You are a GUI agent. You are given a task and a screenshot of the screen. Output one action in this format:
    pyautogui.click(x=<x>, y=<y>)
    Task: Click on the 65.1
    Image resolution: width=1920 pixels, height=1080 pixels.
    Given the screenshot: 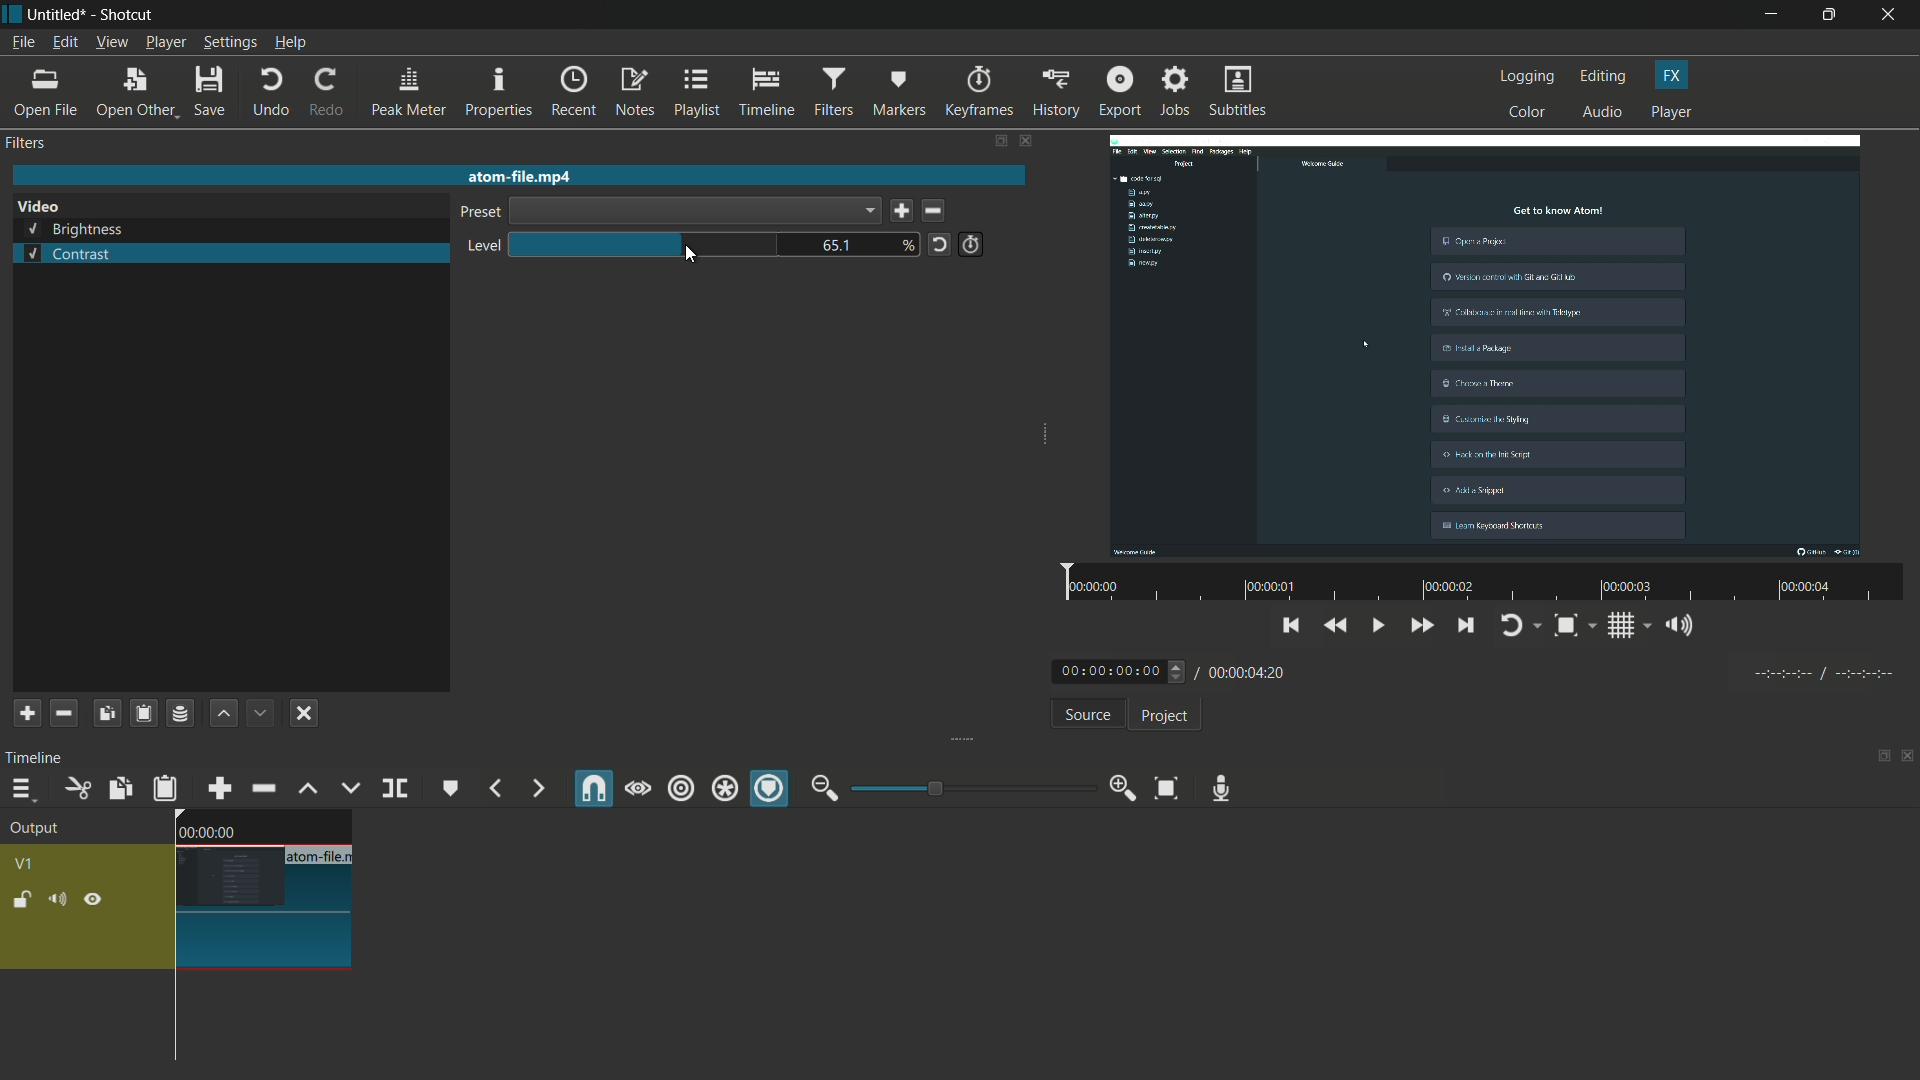 What is the action you would take?
    pyautogui.click(x=841, y=246)
    